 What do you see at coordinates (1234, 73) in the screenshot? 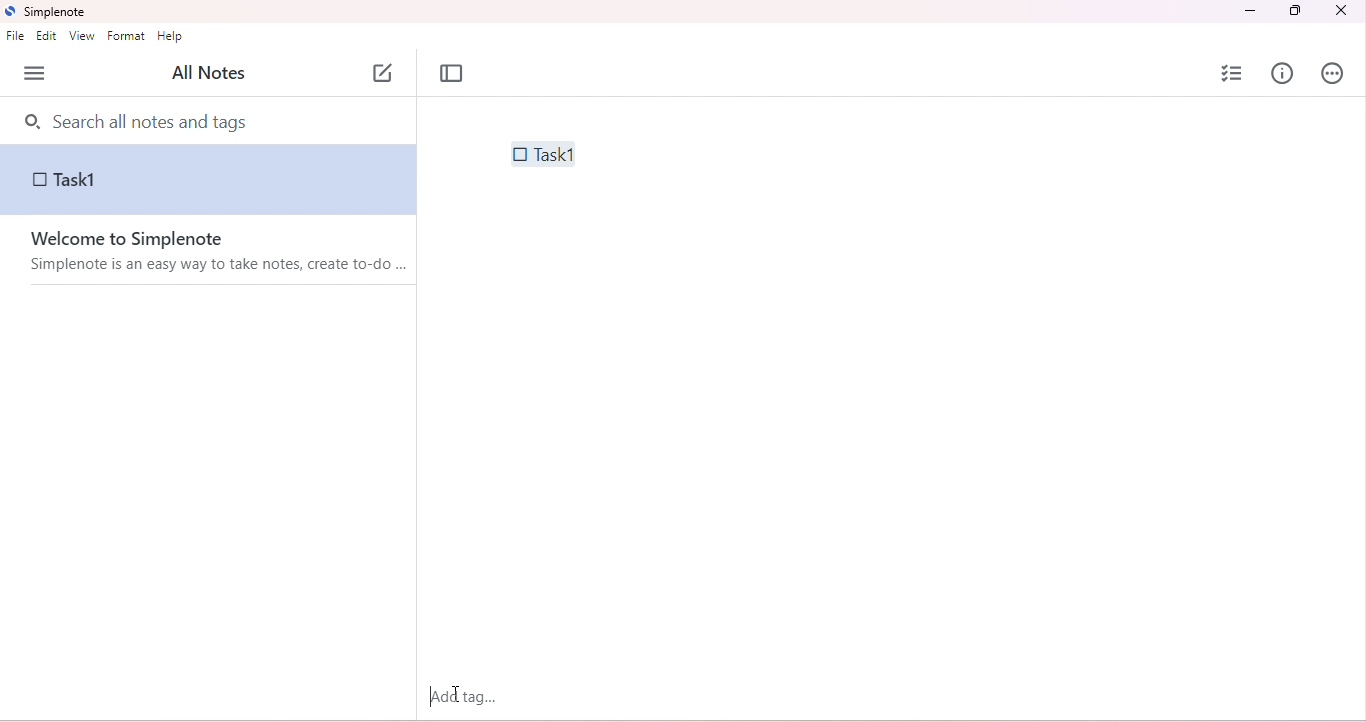
I see `insert checklist` at bounding box center [1234, 73].